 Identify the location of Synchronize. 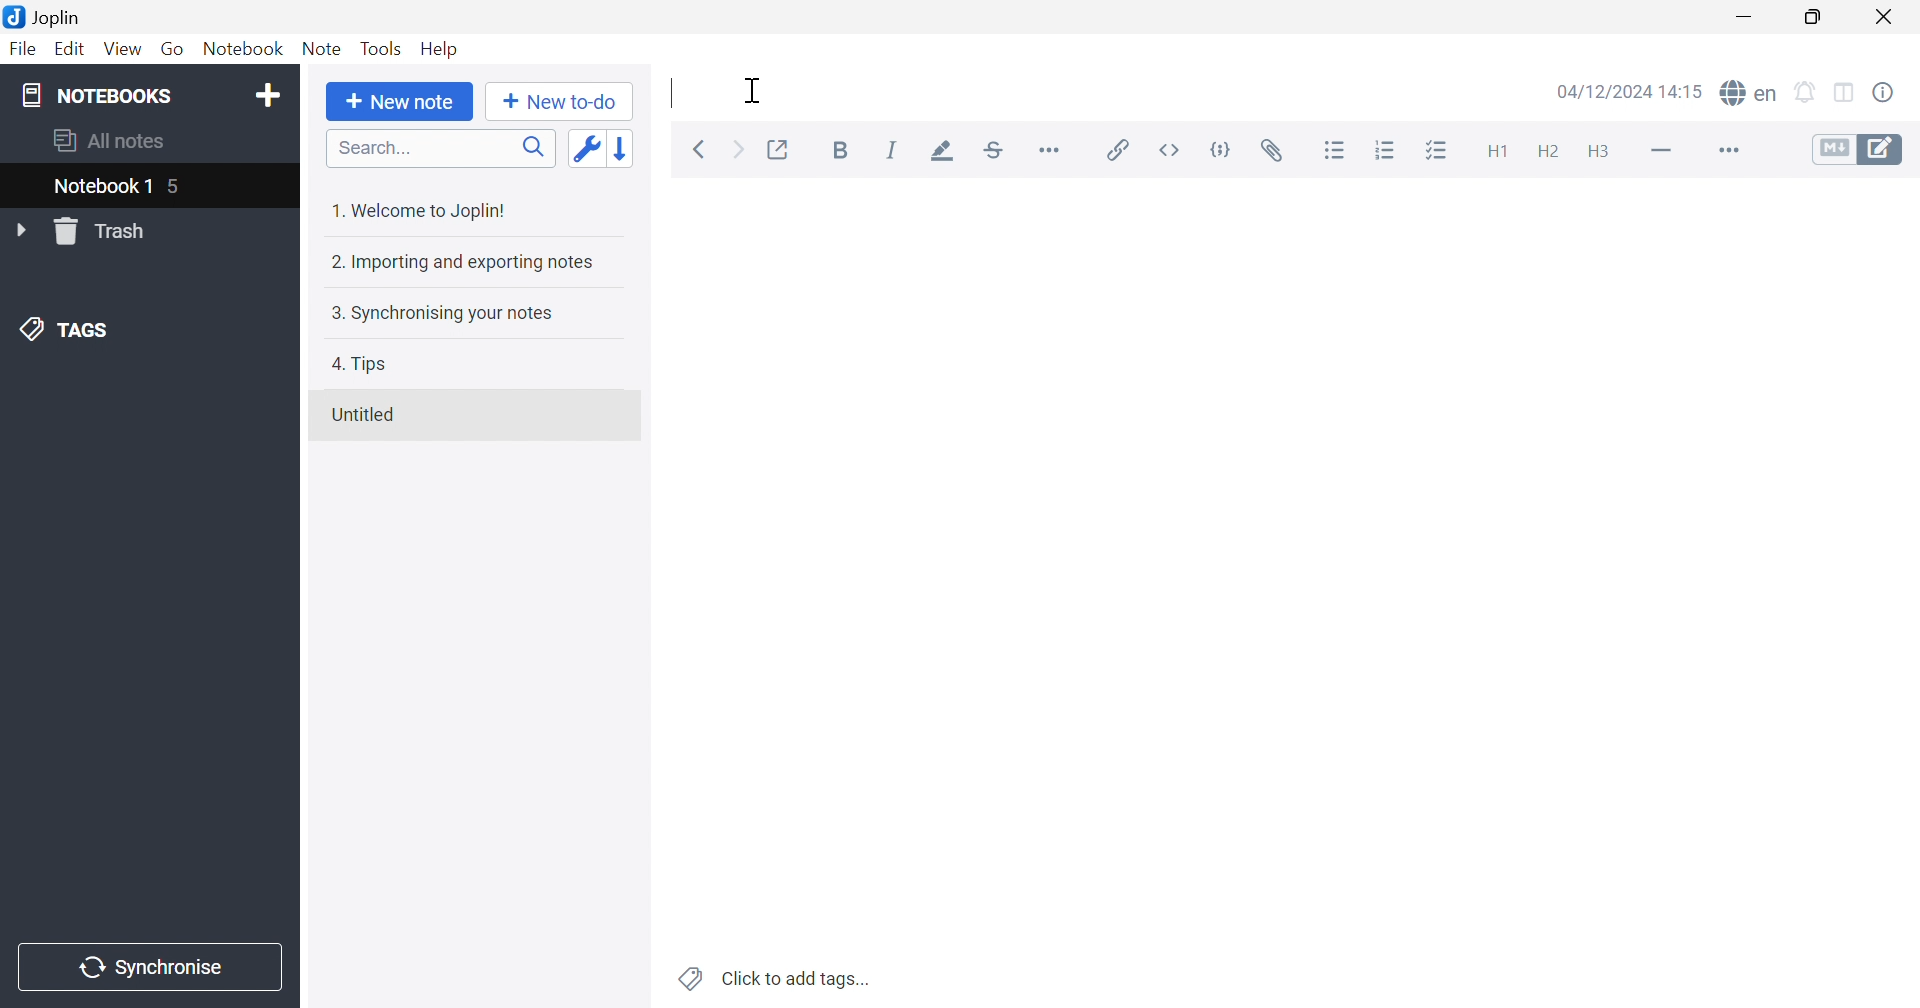
(154, 968).